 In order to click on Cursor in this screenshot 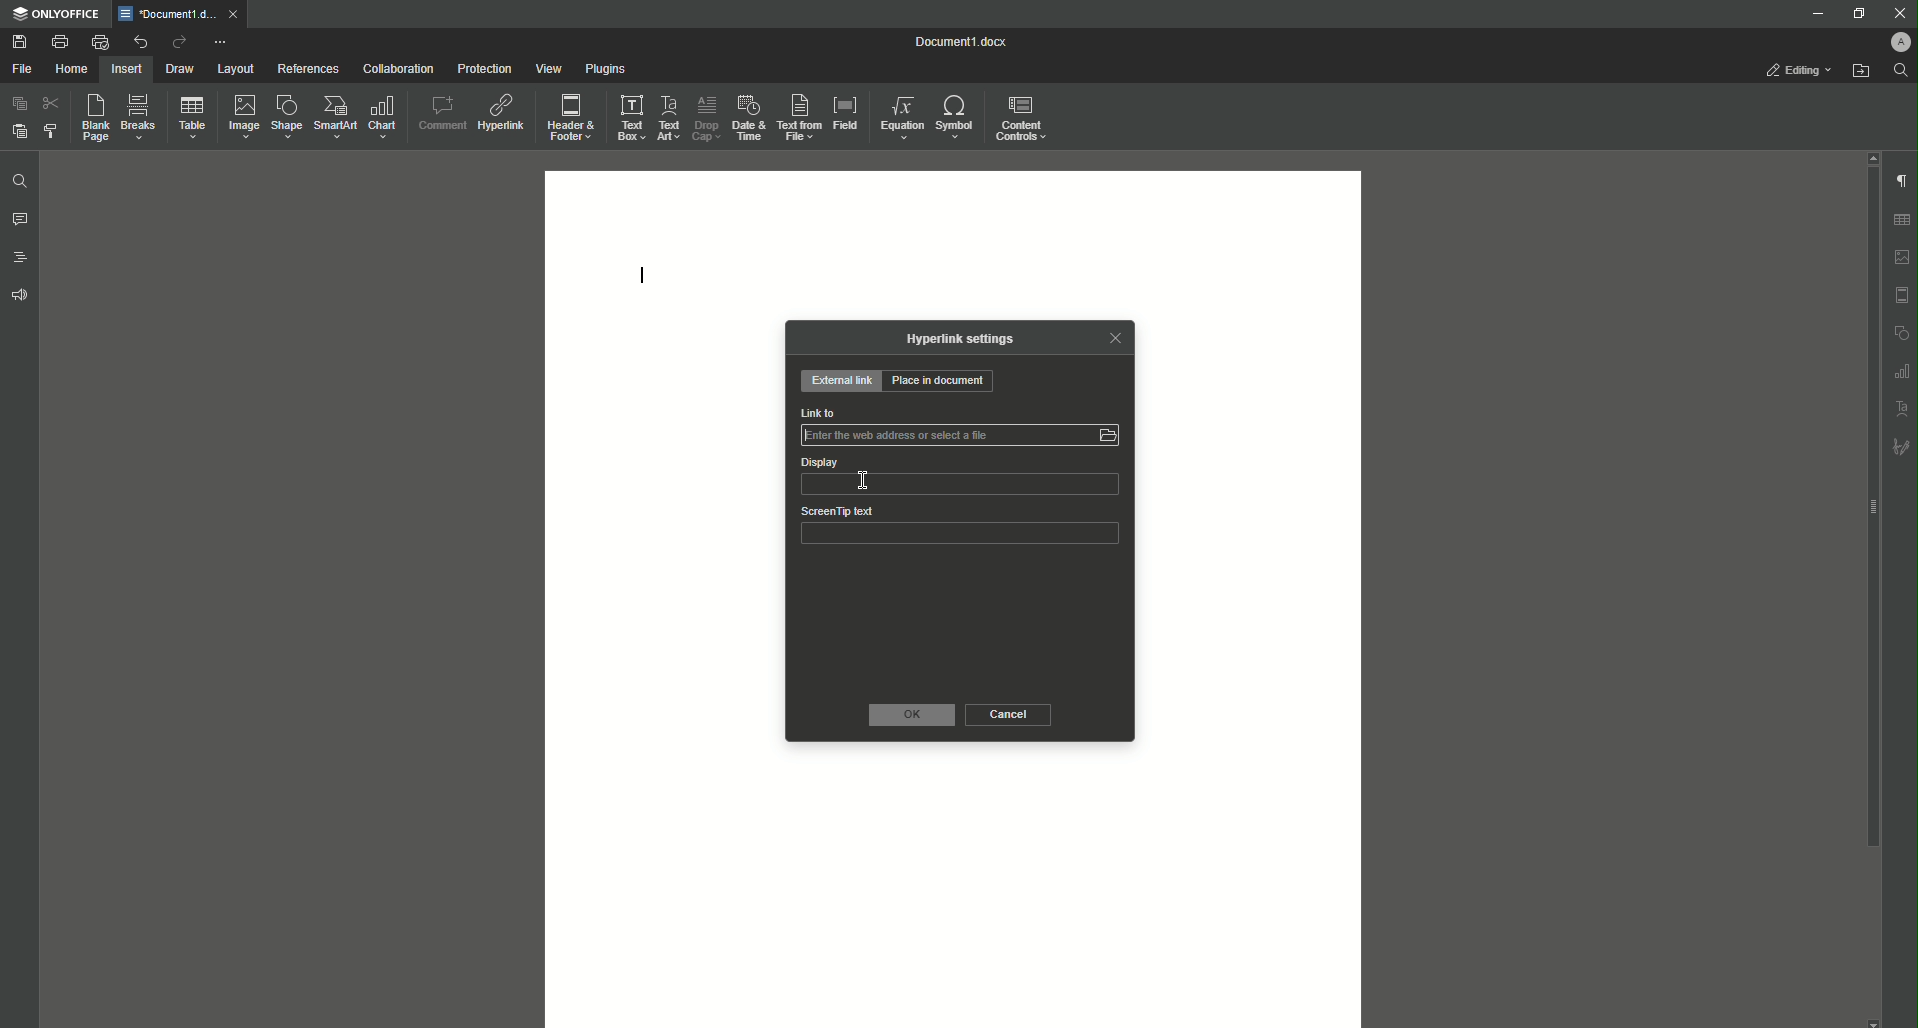, I will do `click(866, 479)`.